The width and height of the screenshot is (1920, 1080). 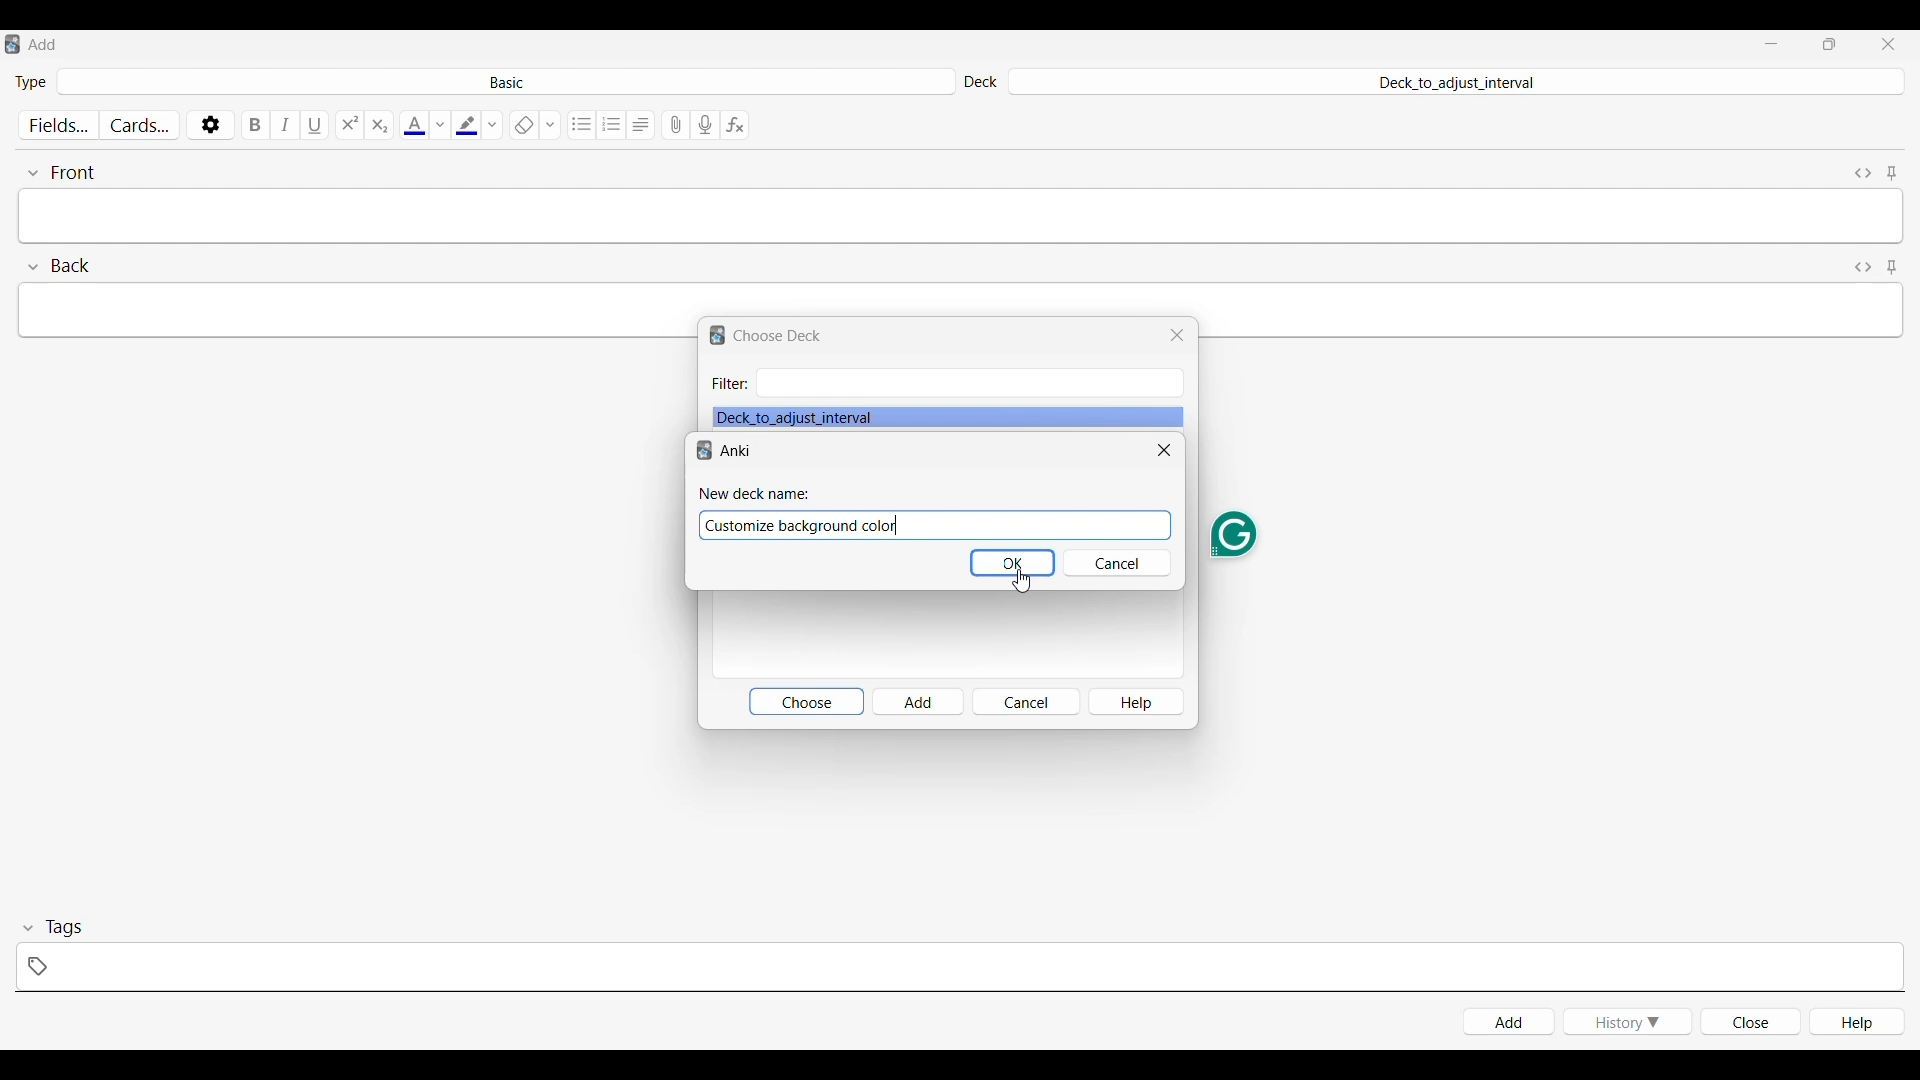 I want to click on Indicates Deck settings, so click(x=980, y=83).